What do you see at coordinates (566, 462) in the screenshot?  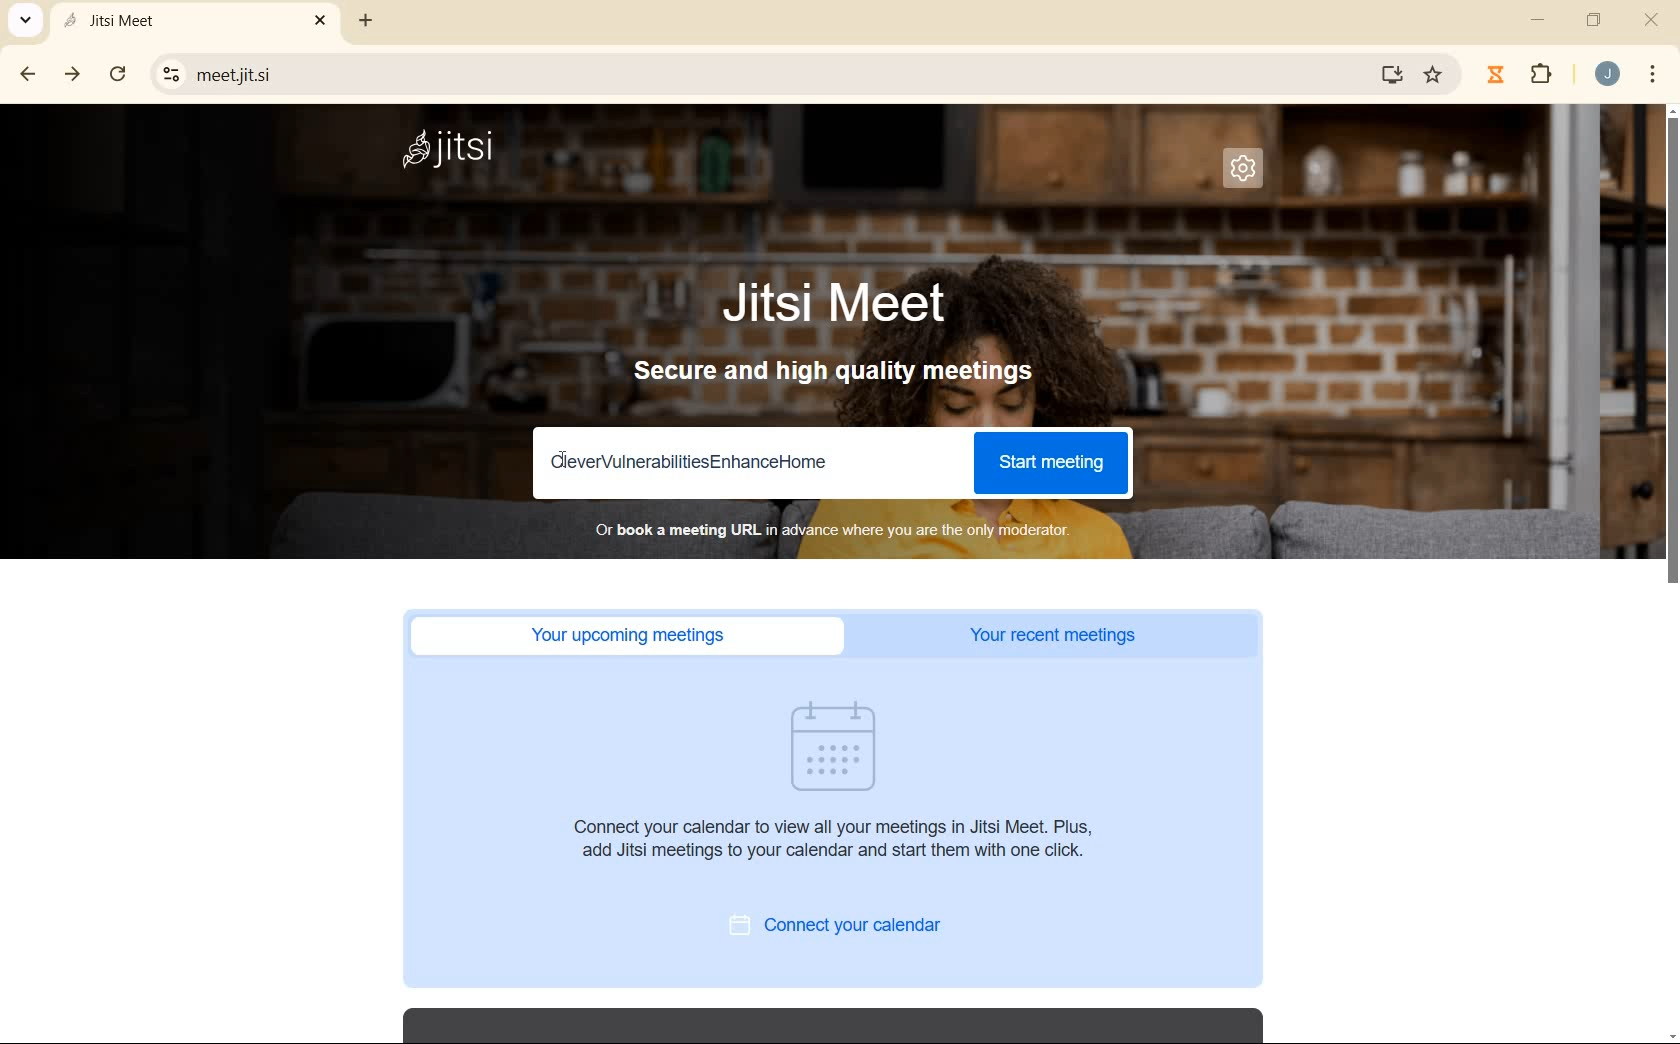 I see `cursor` at bounding box center [566, 462].